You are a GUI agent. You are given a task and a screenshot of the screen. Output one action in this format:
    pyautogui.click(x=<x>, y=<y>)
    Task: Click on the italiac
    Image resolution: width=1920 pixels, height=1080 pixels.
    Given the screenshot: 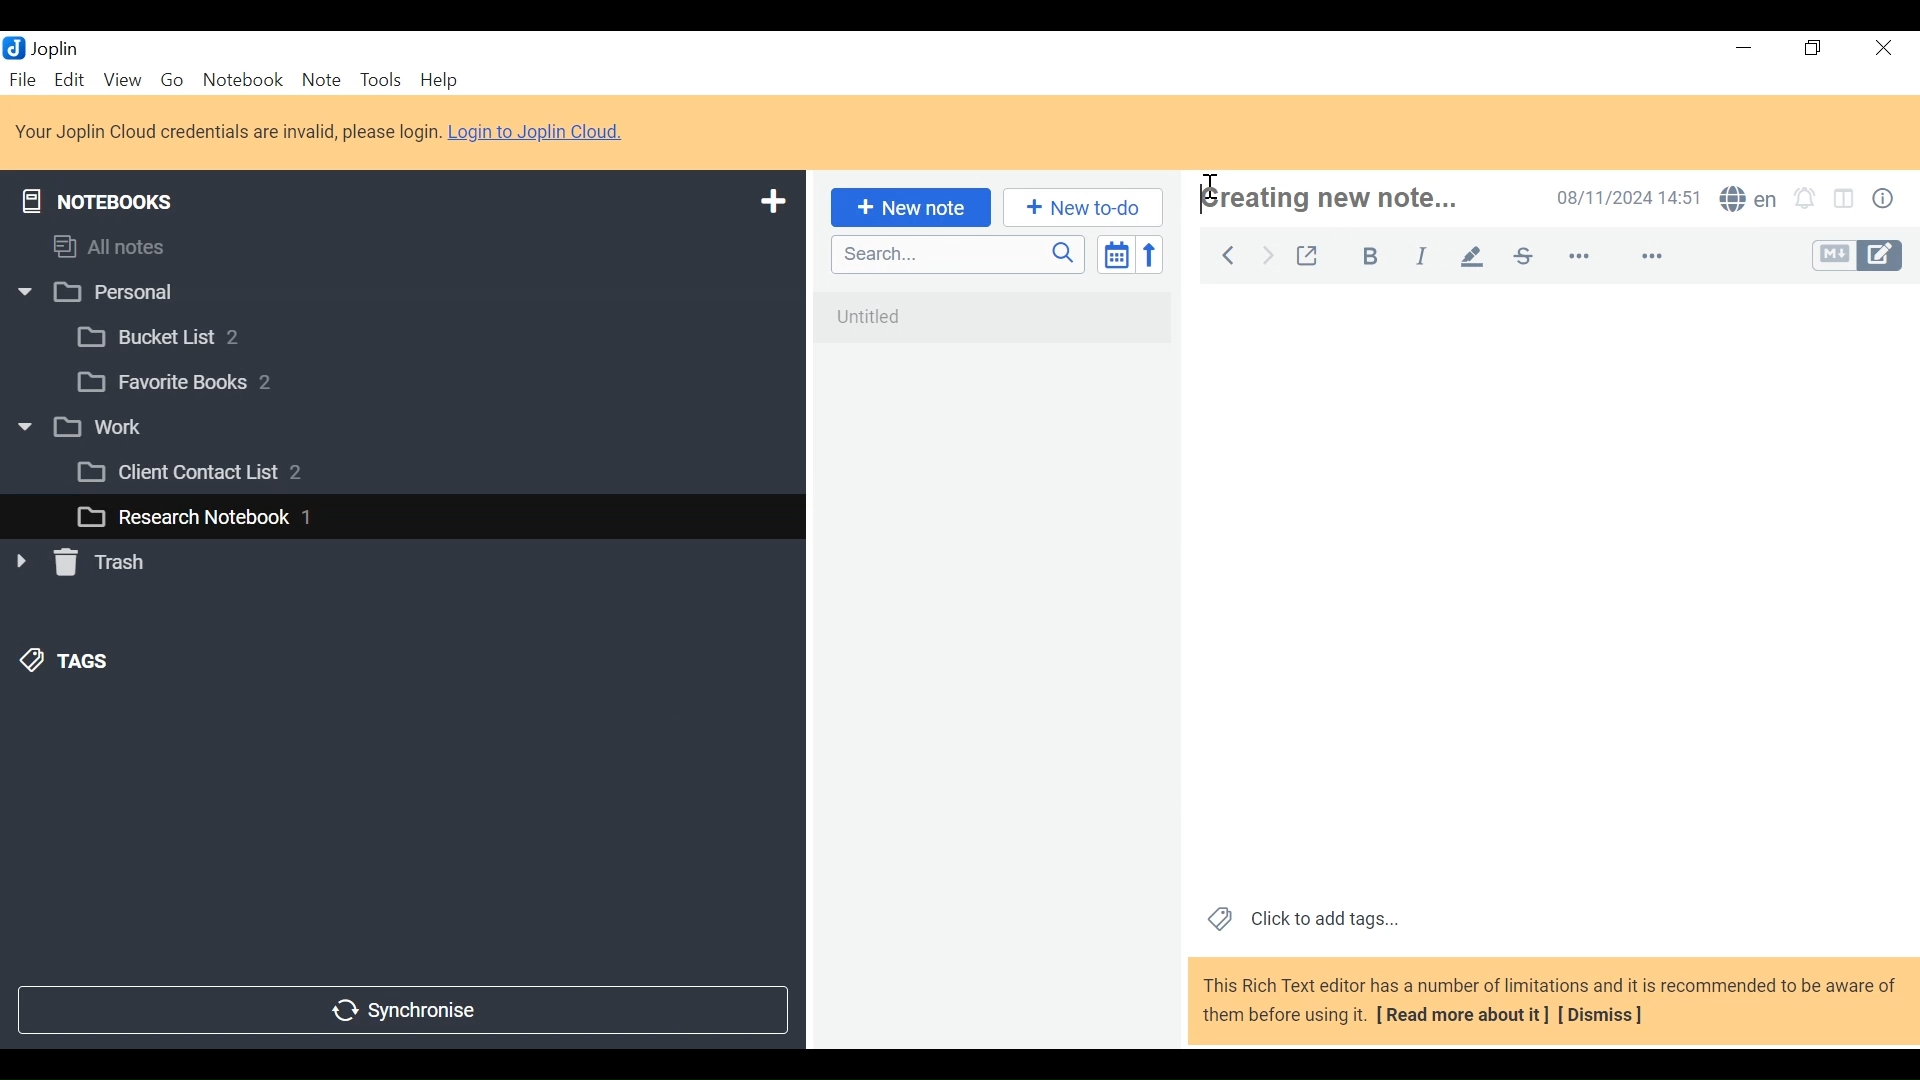 What is the action you would take?
    pyautogui.click(x=1423, y=255)
    